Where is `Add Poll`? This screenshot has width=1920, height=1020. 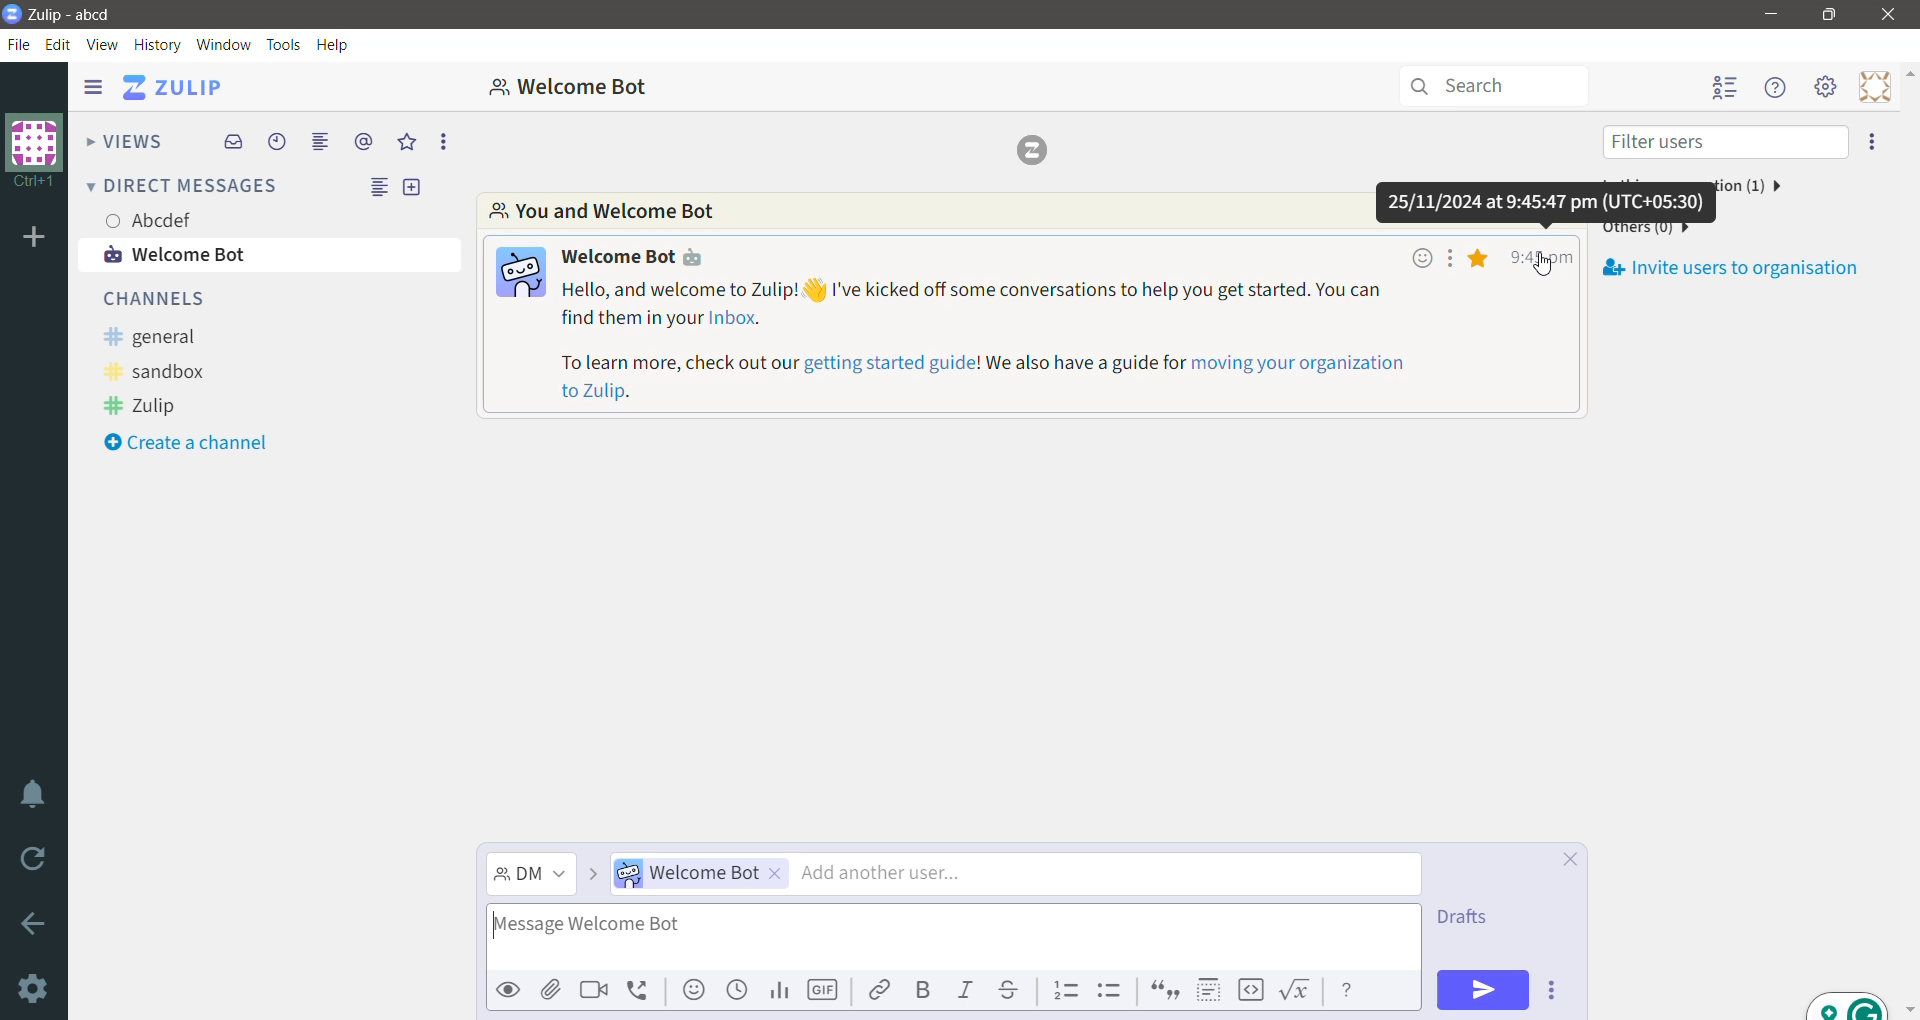 Add Poll is located at coordinates (779, 992).